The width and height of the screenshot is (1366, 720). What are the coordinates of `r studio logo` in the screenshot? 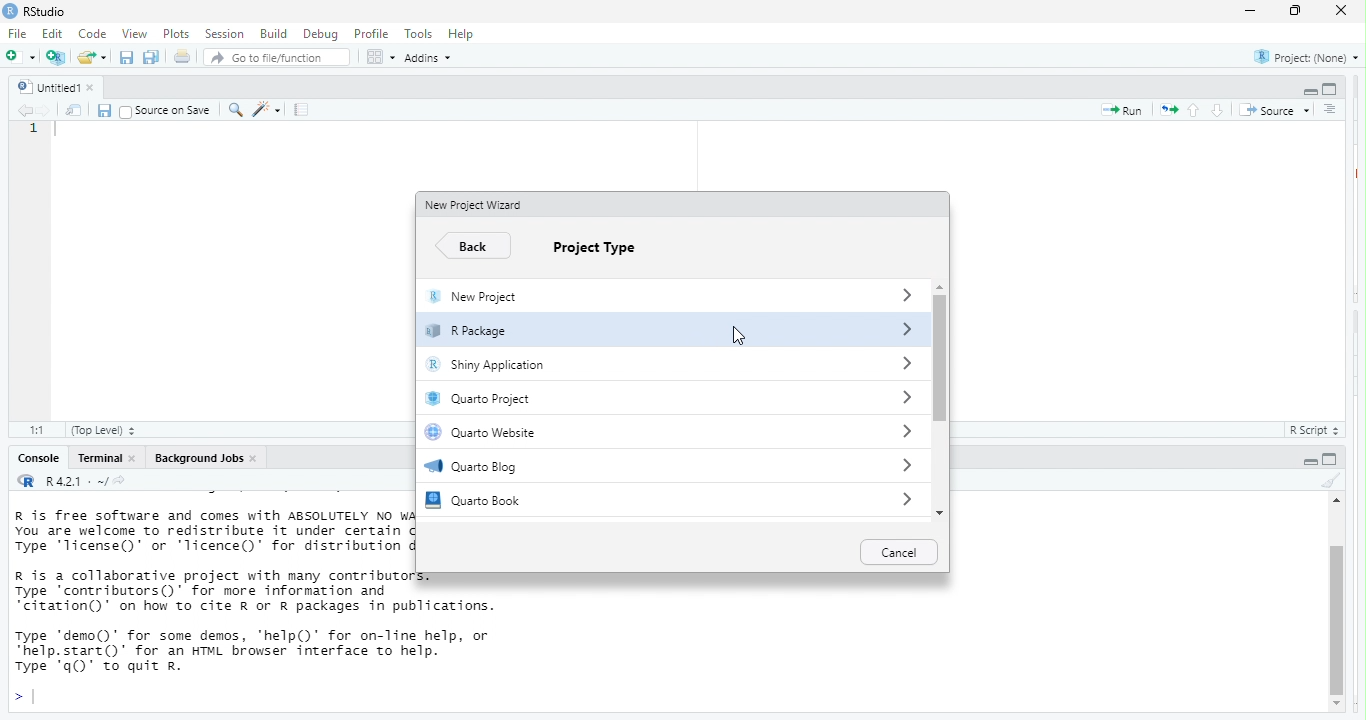 It's located at (9, 11).